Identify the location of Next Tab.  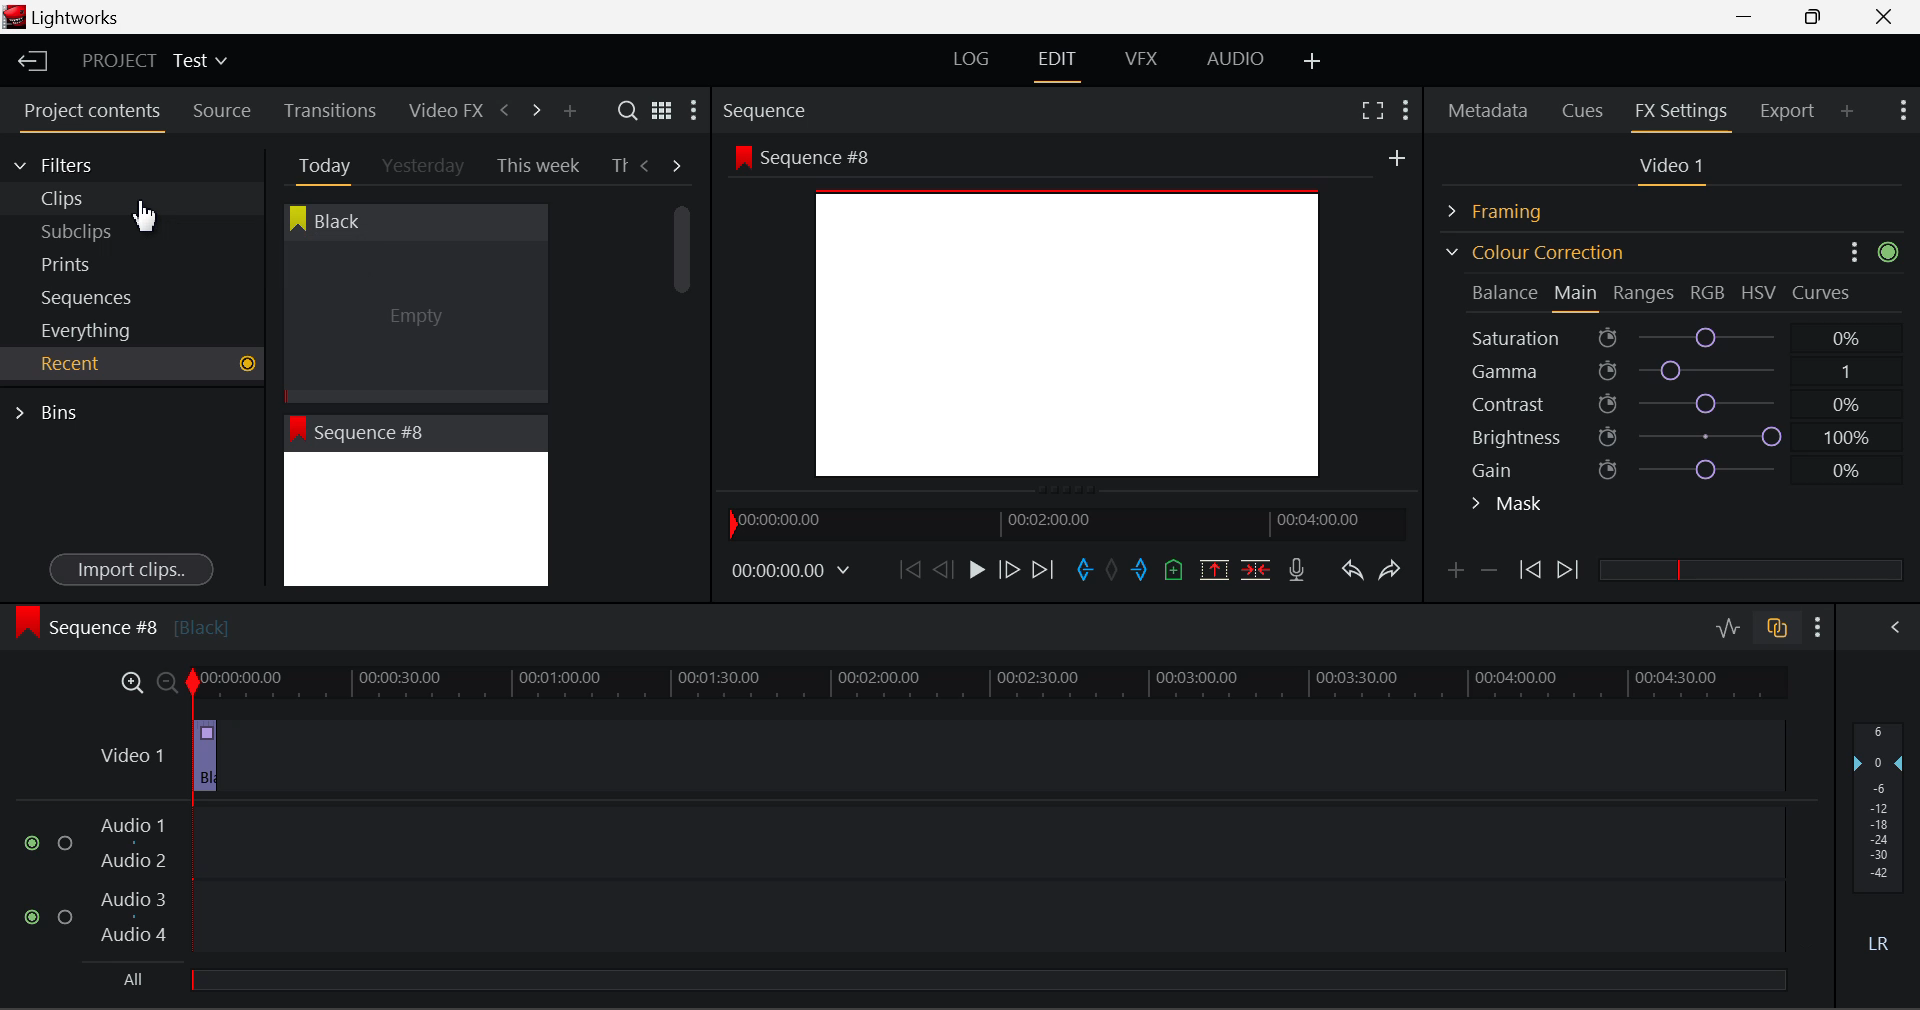
(678, 164).